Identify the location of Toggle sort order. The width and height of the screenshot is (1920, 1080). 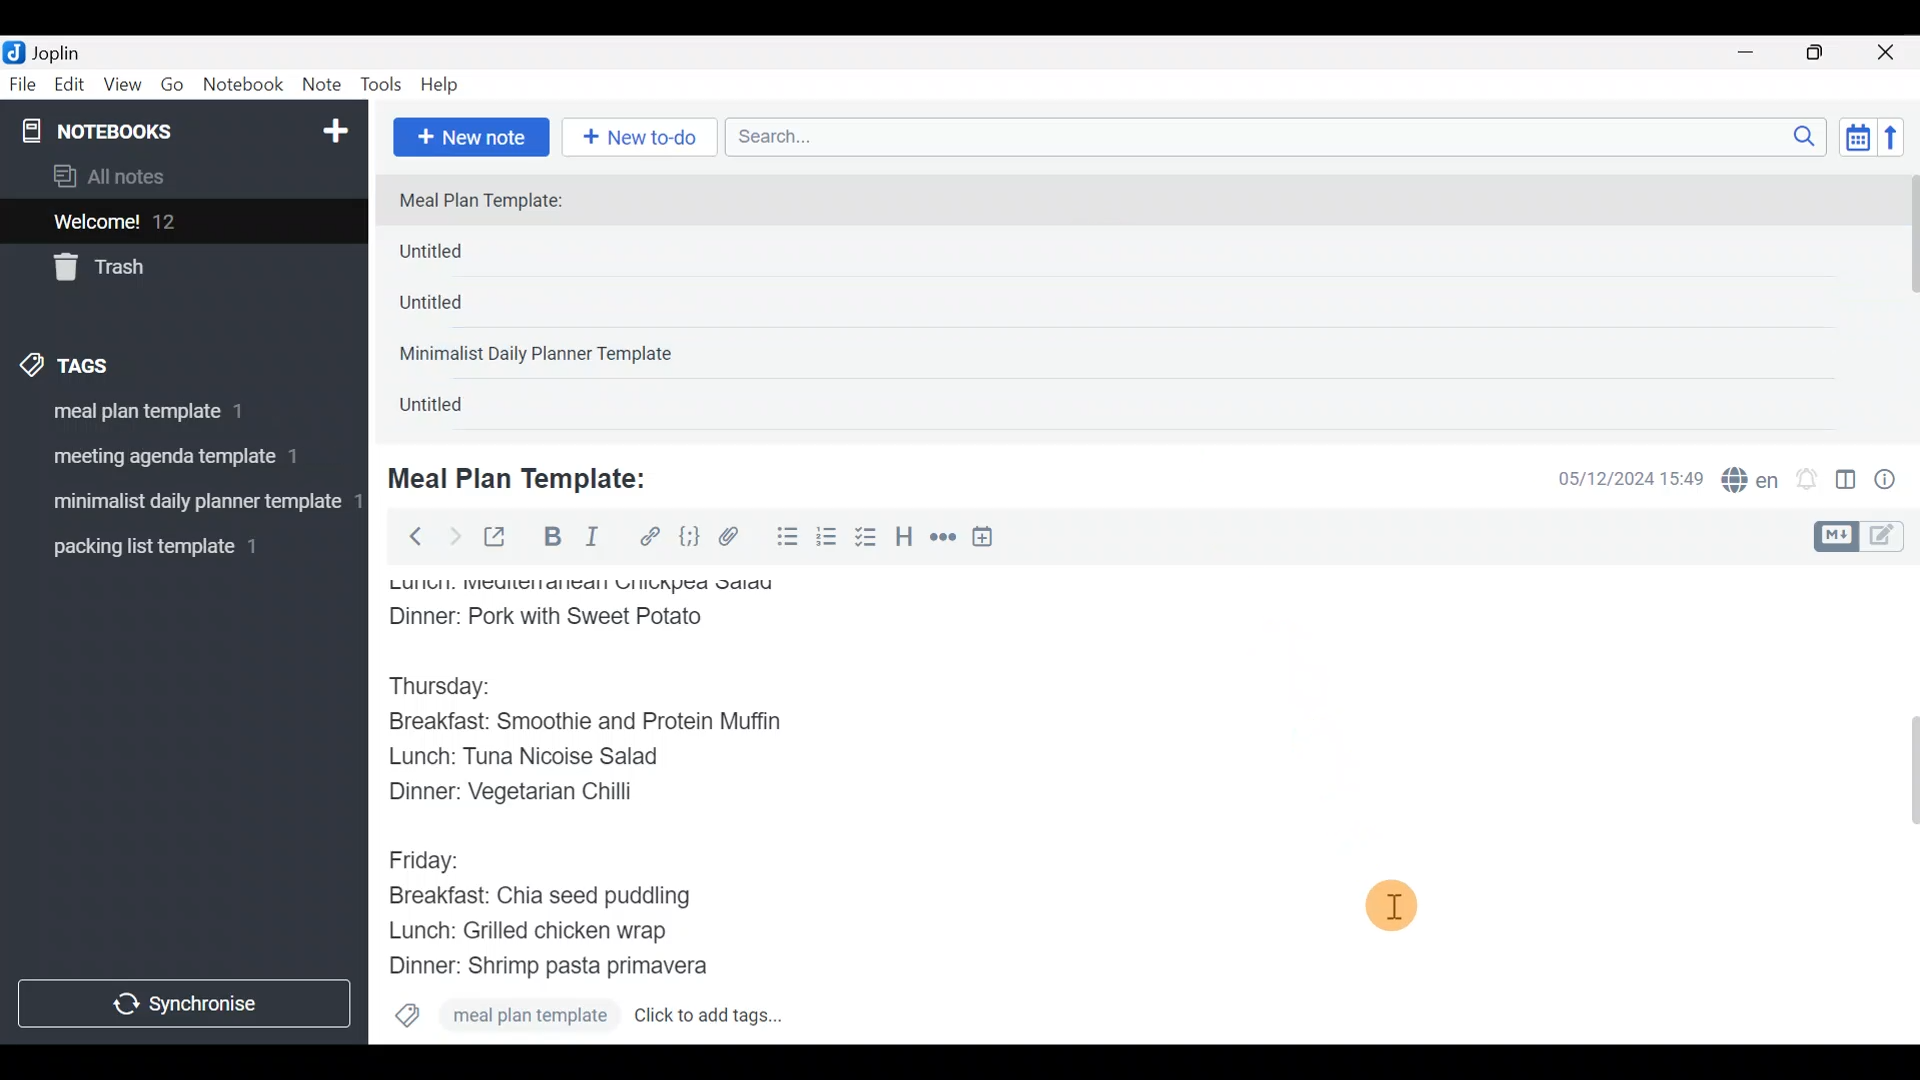
(1857, 138).